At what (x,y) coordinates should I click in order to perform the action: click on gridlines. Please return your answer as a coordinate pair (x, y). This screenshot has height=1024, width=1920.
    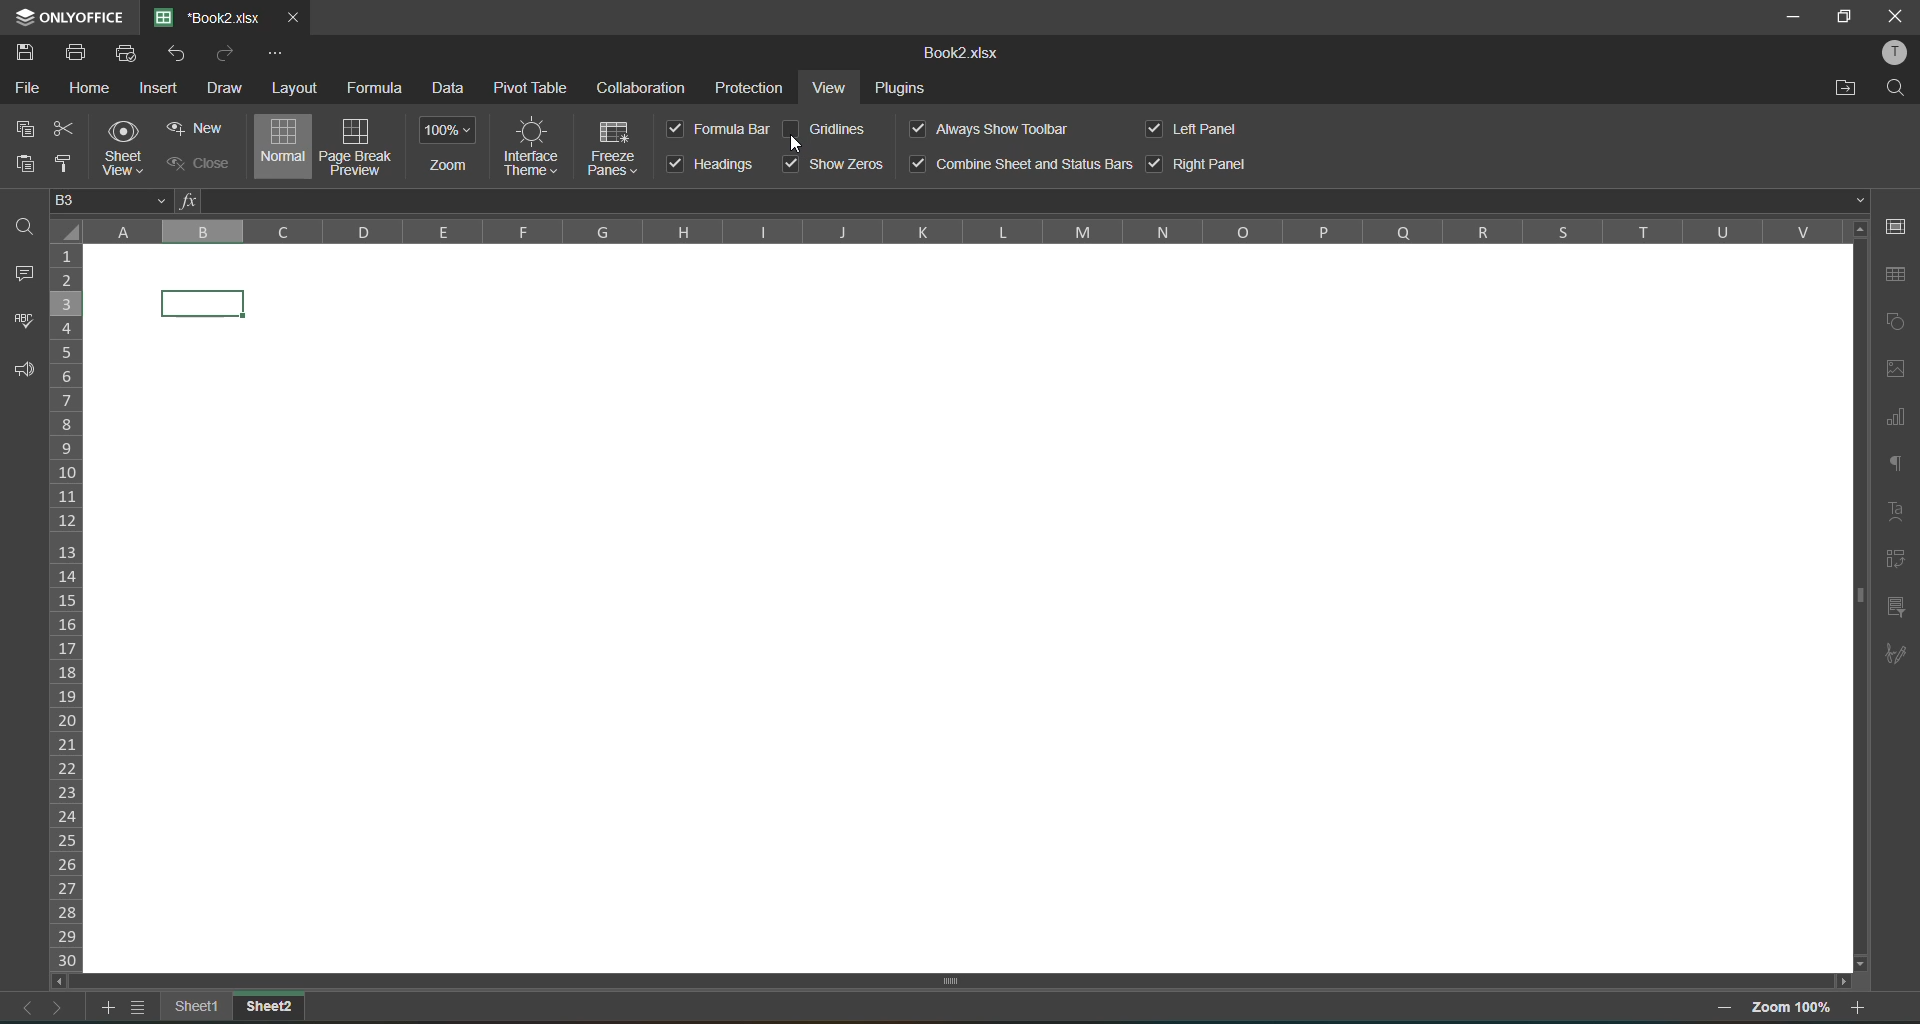
    Looking at the image, I should click on (826, 128).